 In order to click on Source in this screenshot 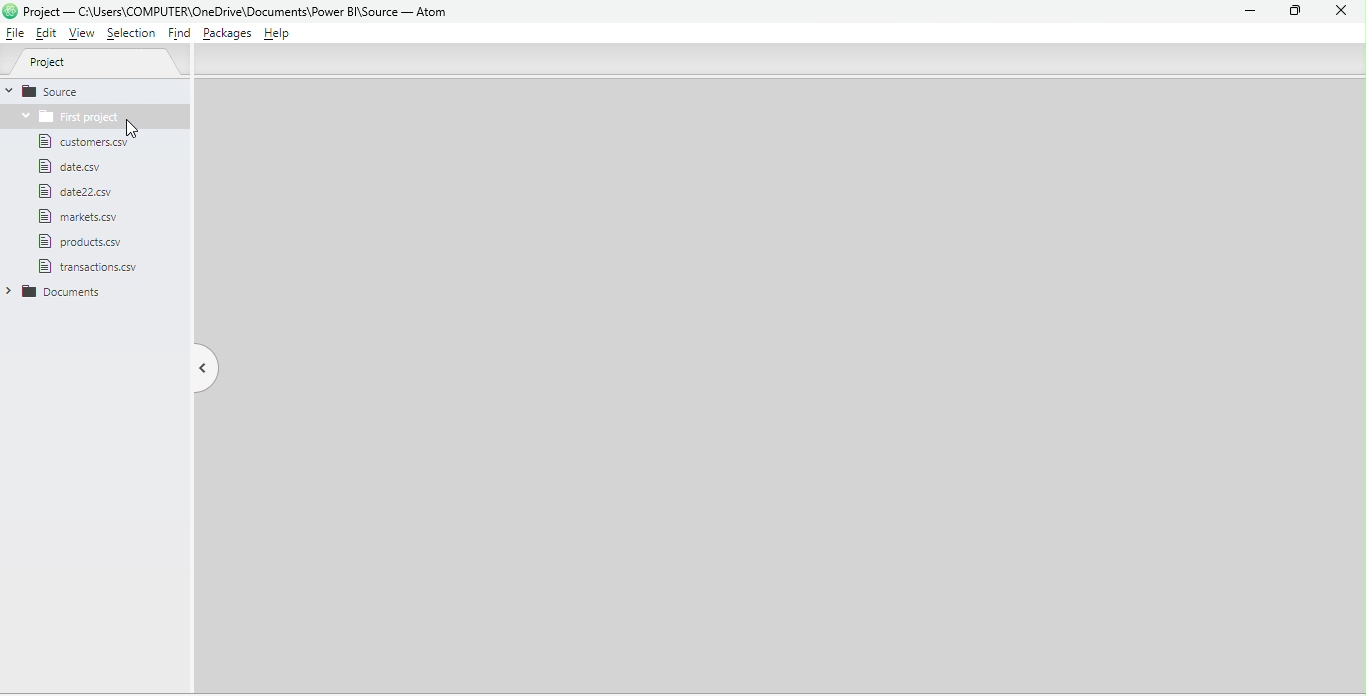, I will do `click(95, 90)`.